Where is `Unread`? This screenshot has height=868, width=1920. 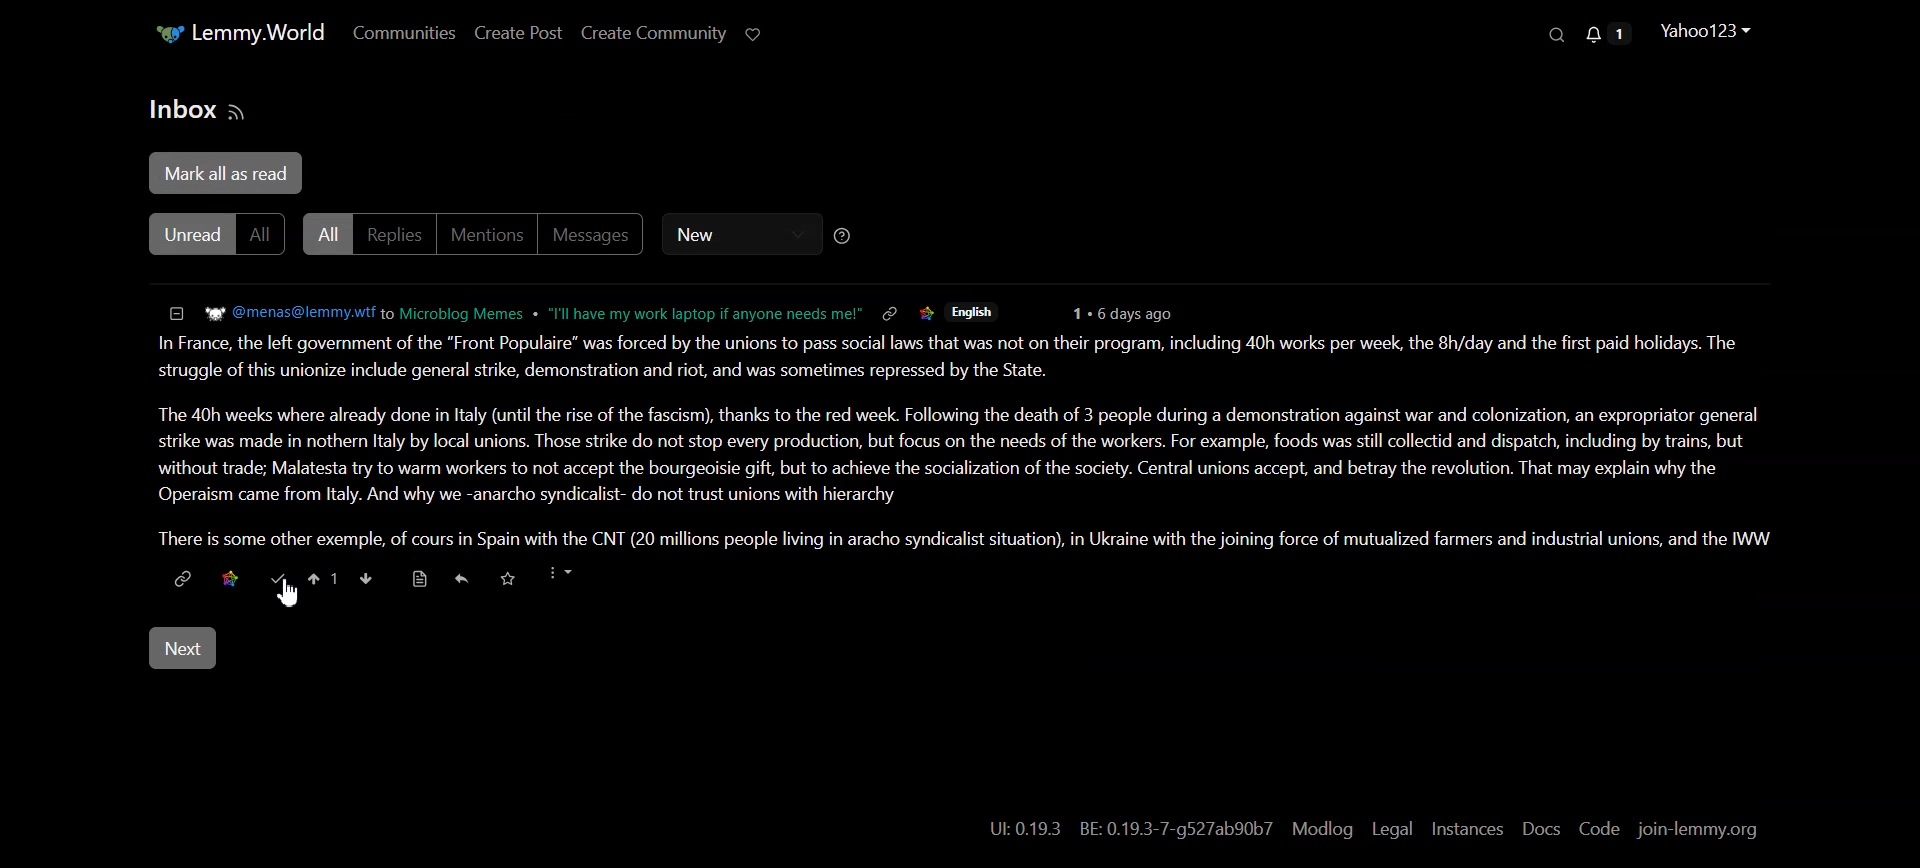 Unread is located at coordinates (191, 234).